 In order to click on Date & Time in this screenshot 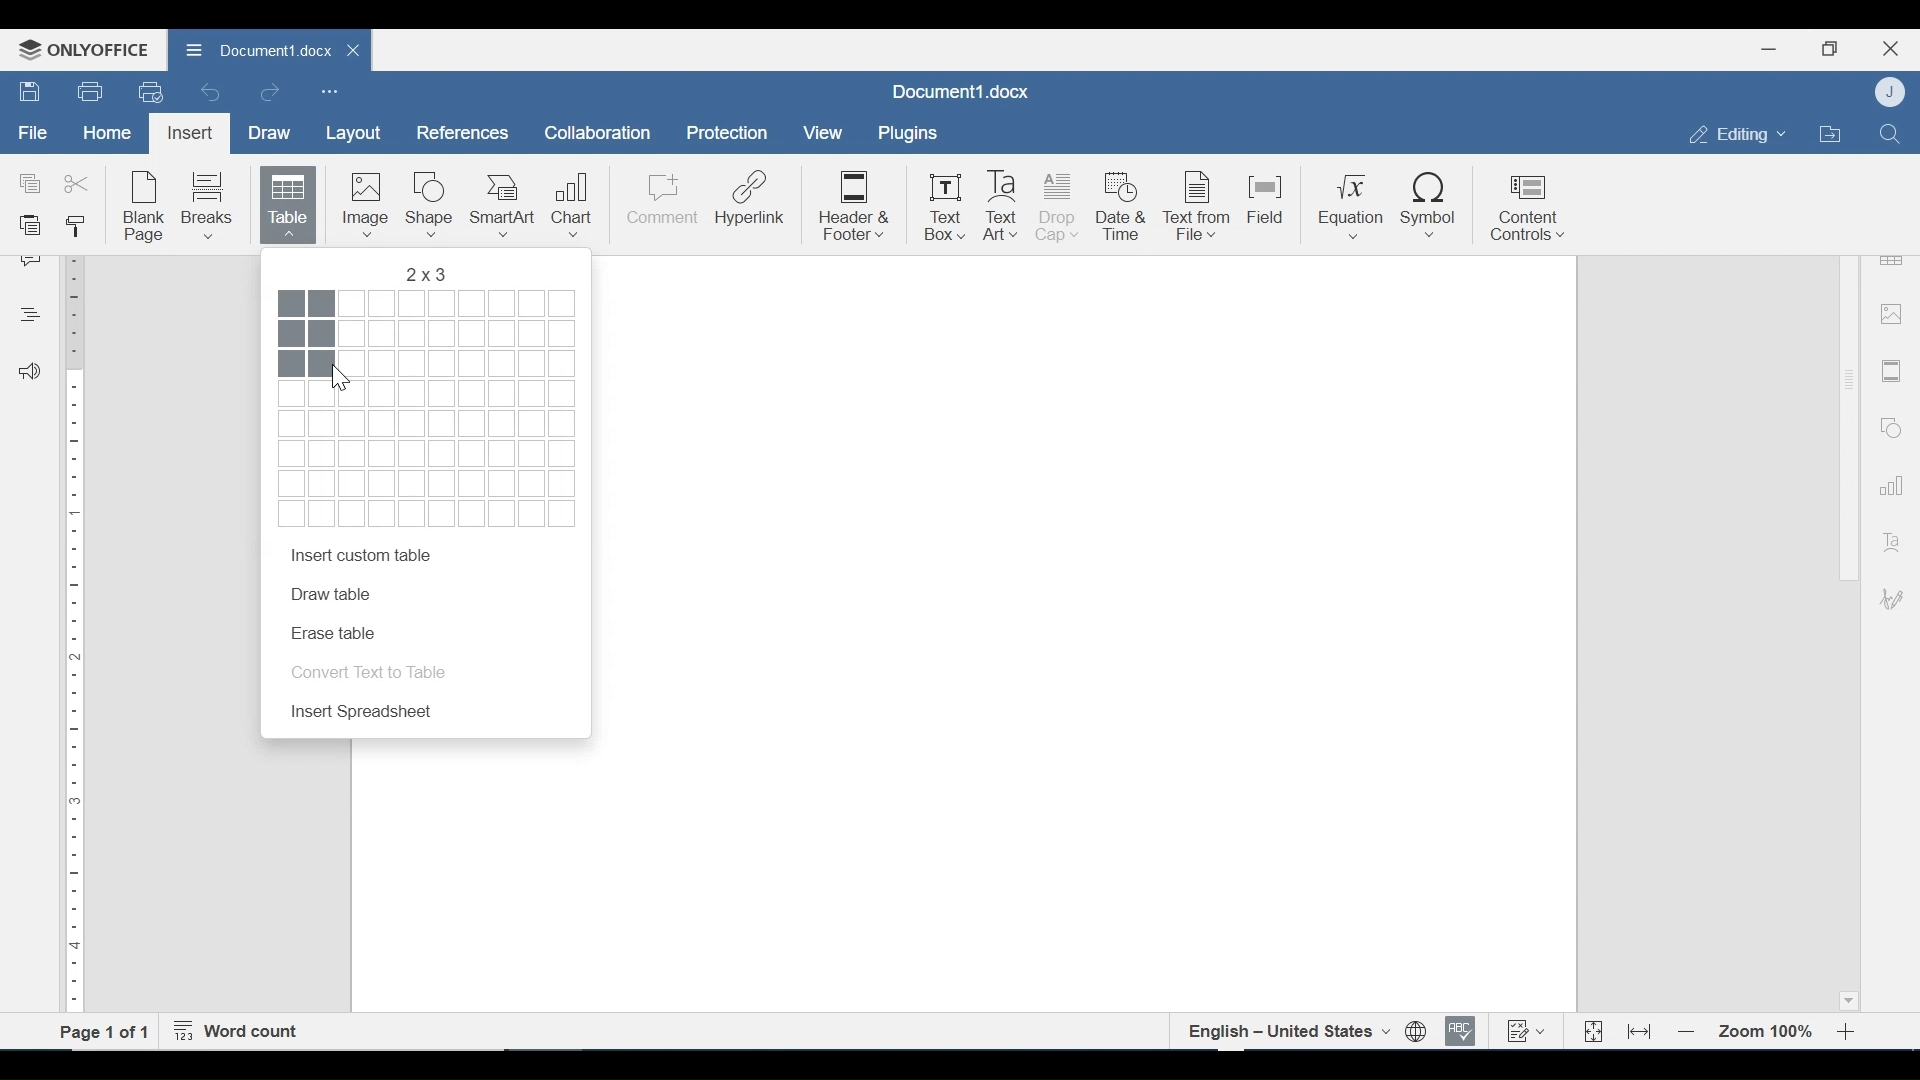, I will do `click(1124, 208)`.